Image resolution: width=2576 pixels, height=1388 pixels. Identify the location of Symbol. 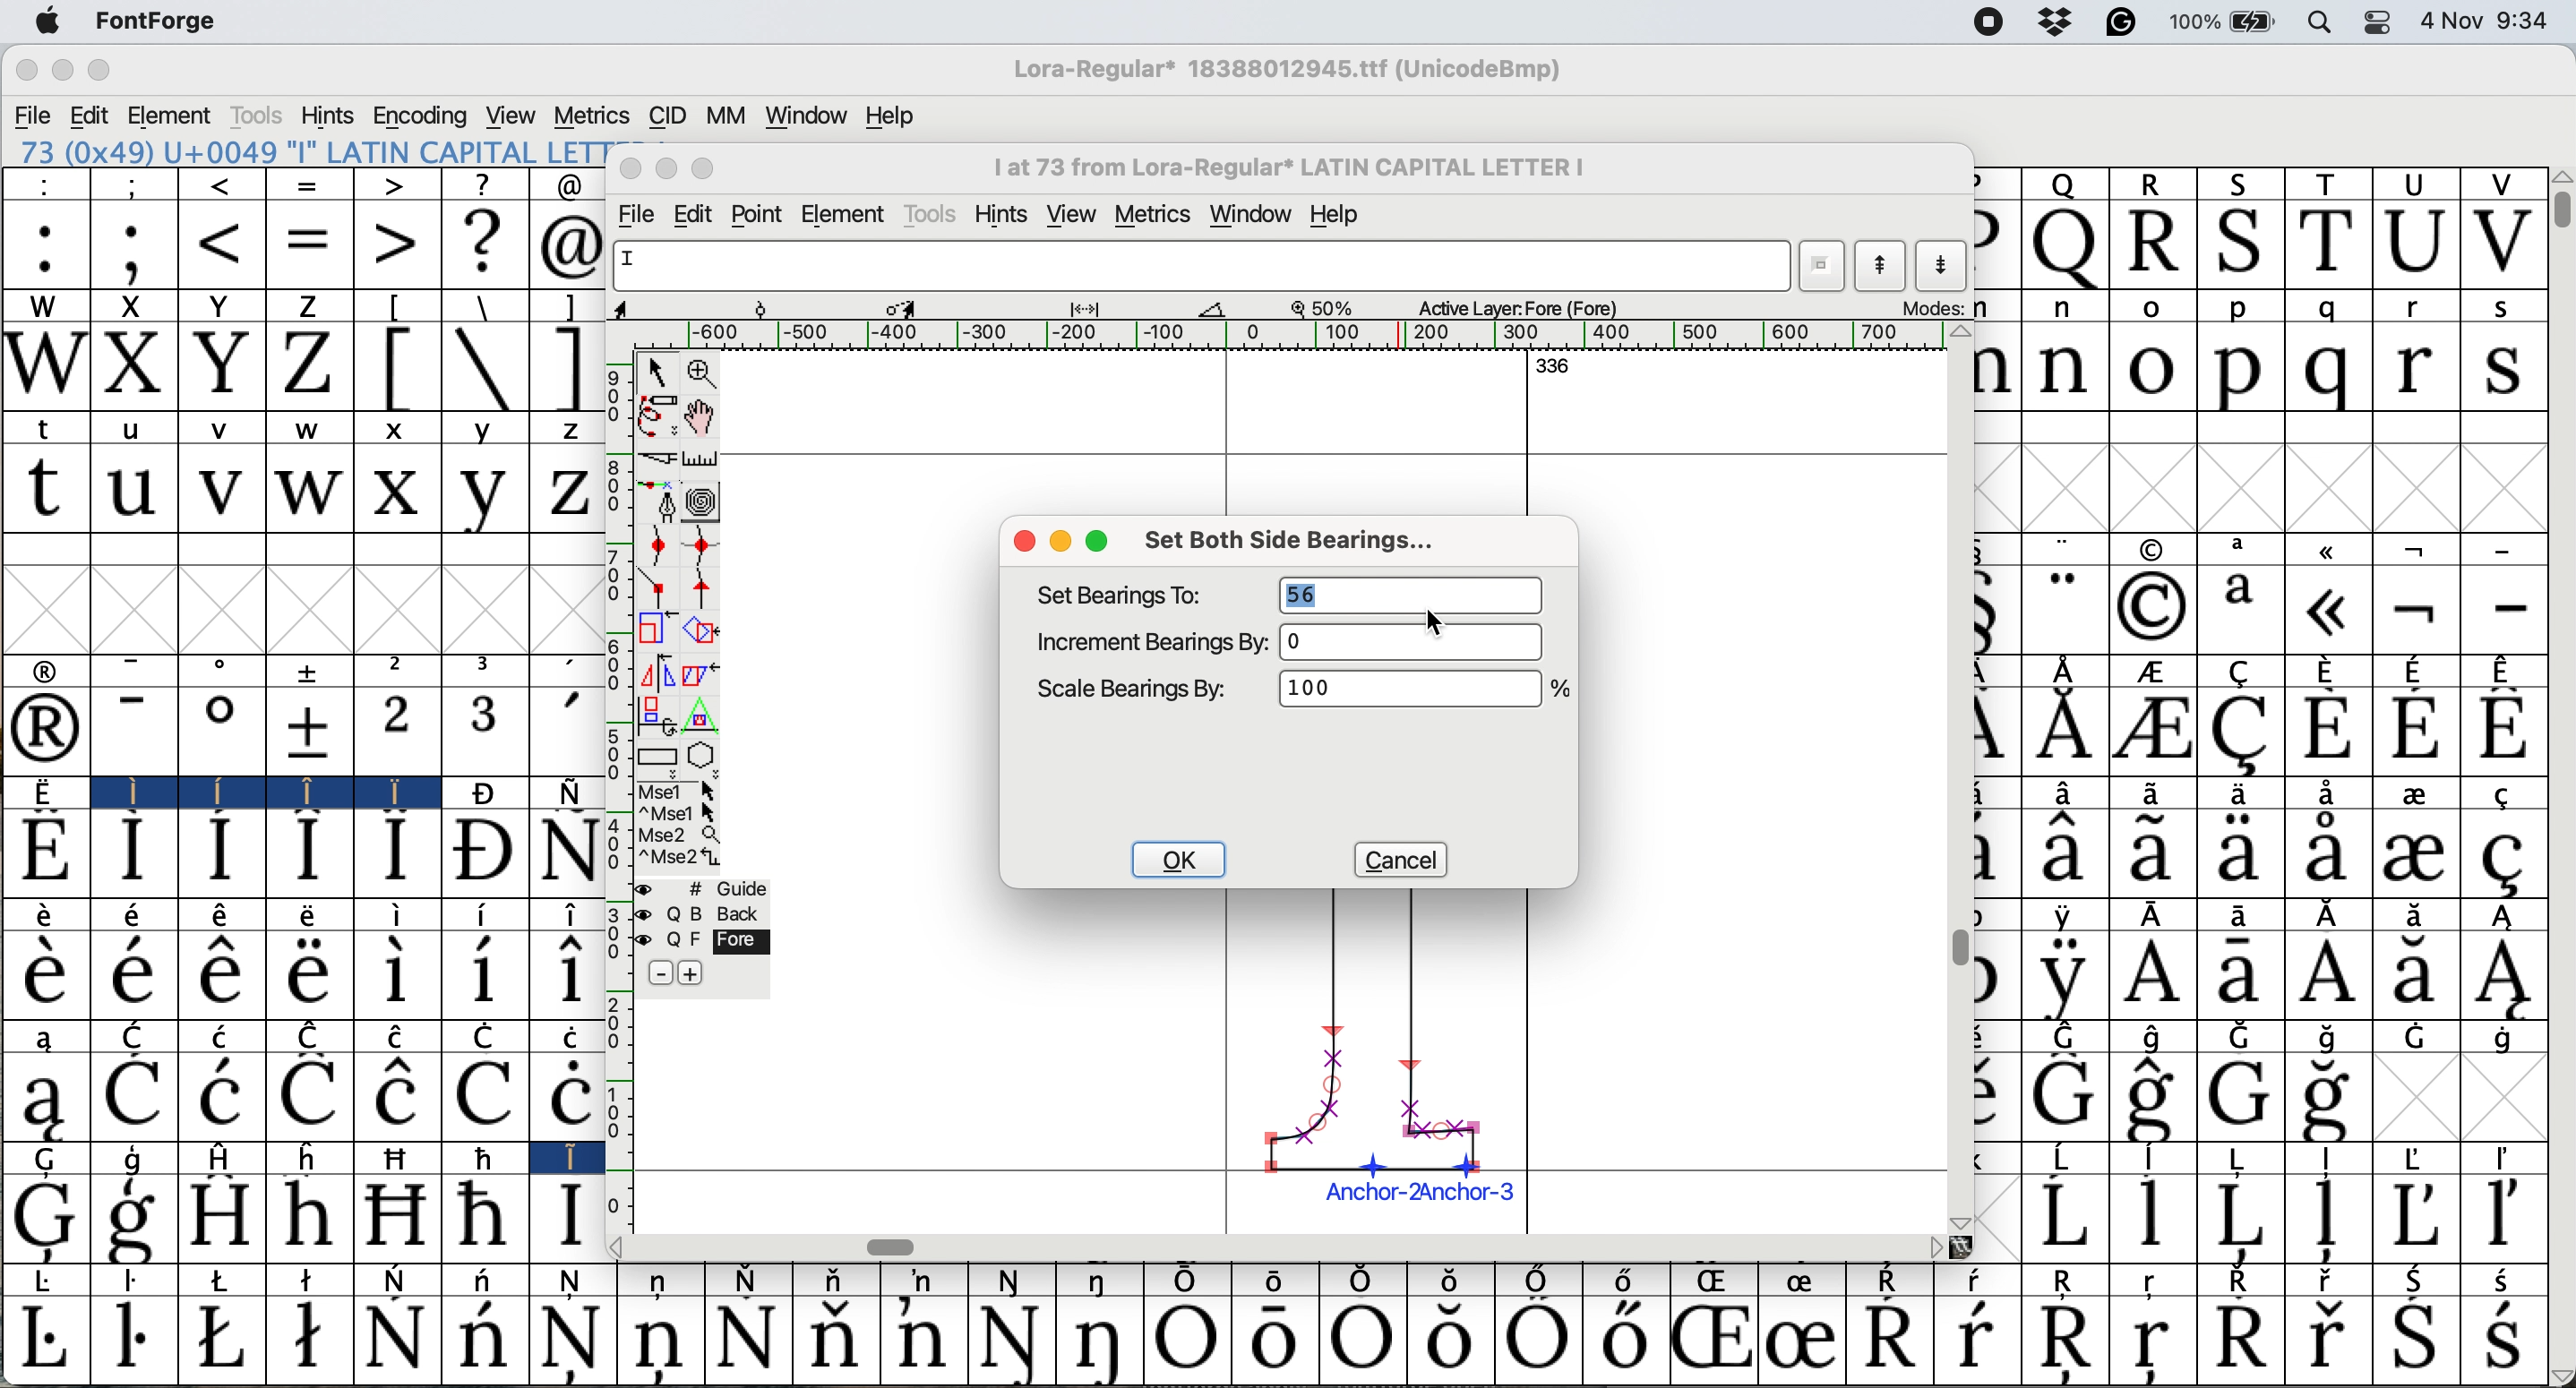
(2327, 977).